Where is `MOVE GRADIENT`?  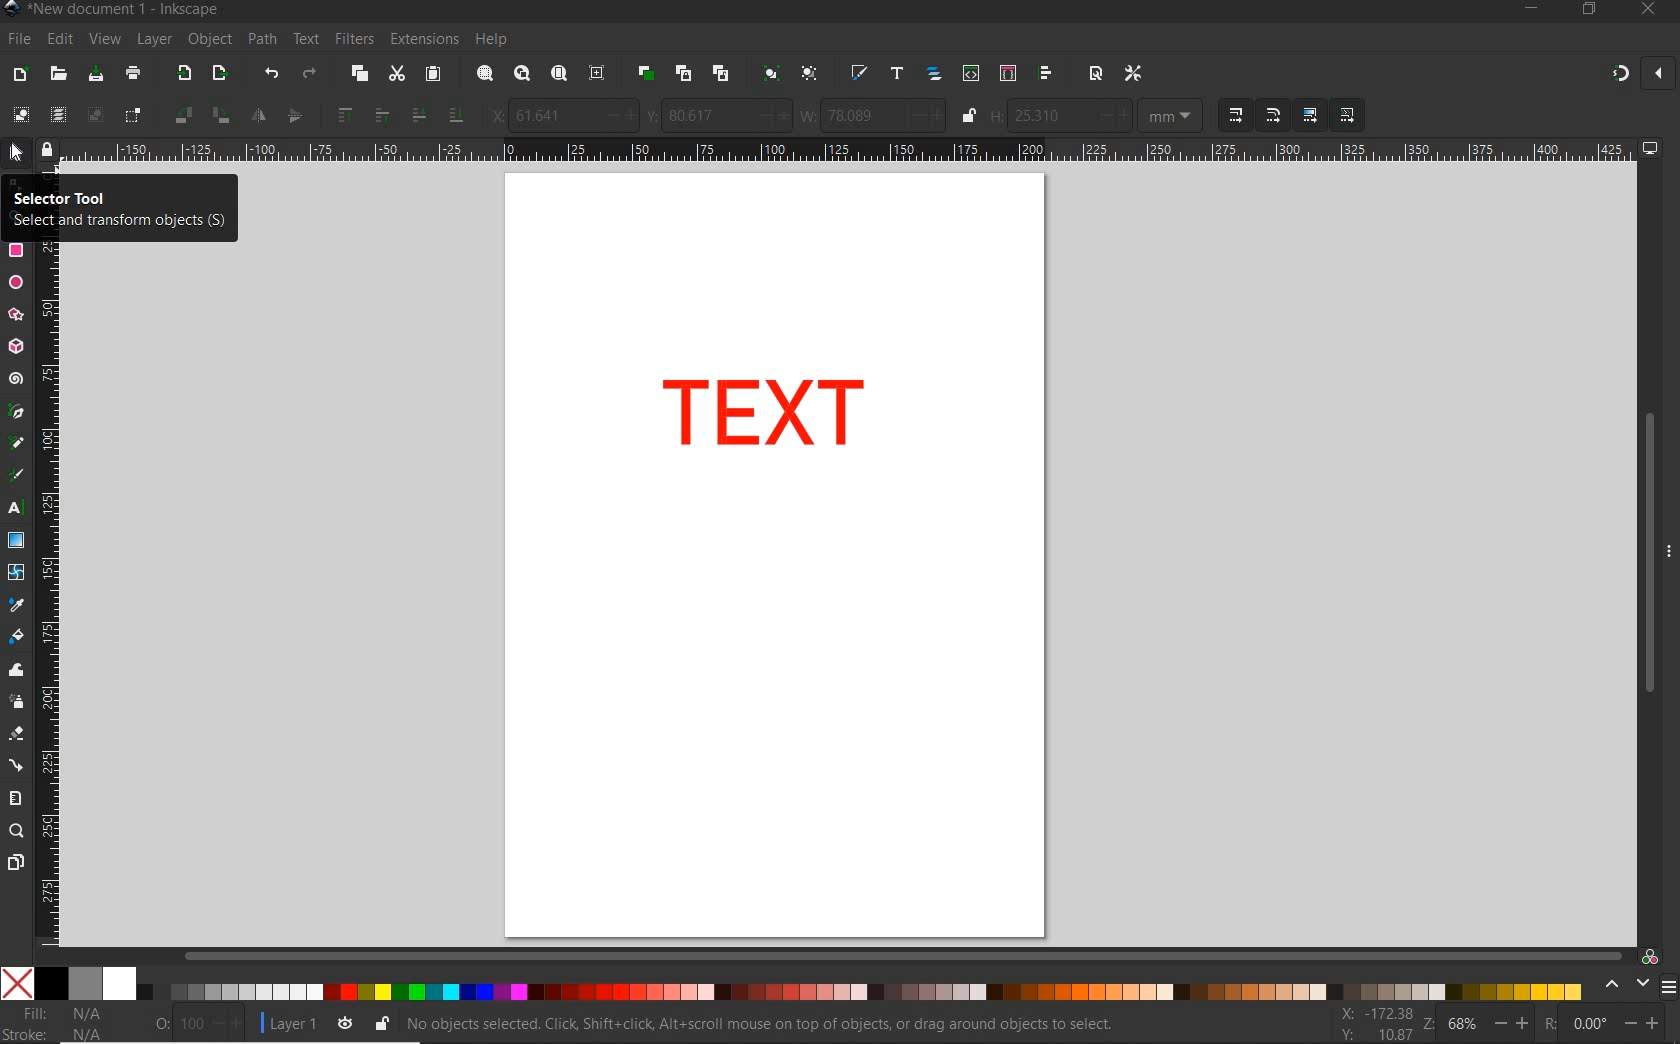 MOVE GRADIENT is located at coordinates (1311, 116).